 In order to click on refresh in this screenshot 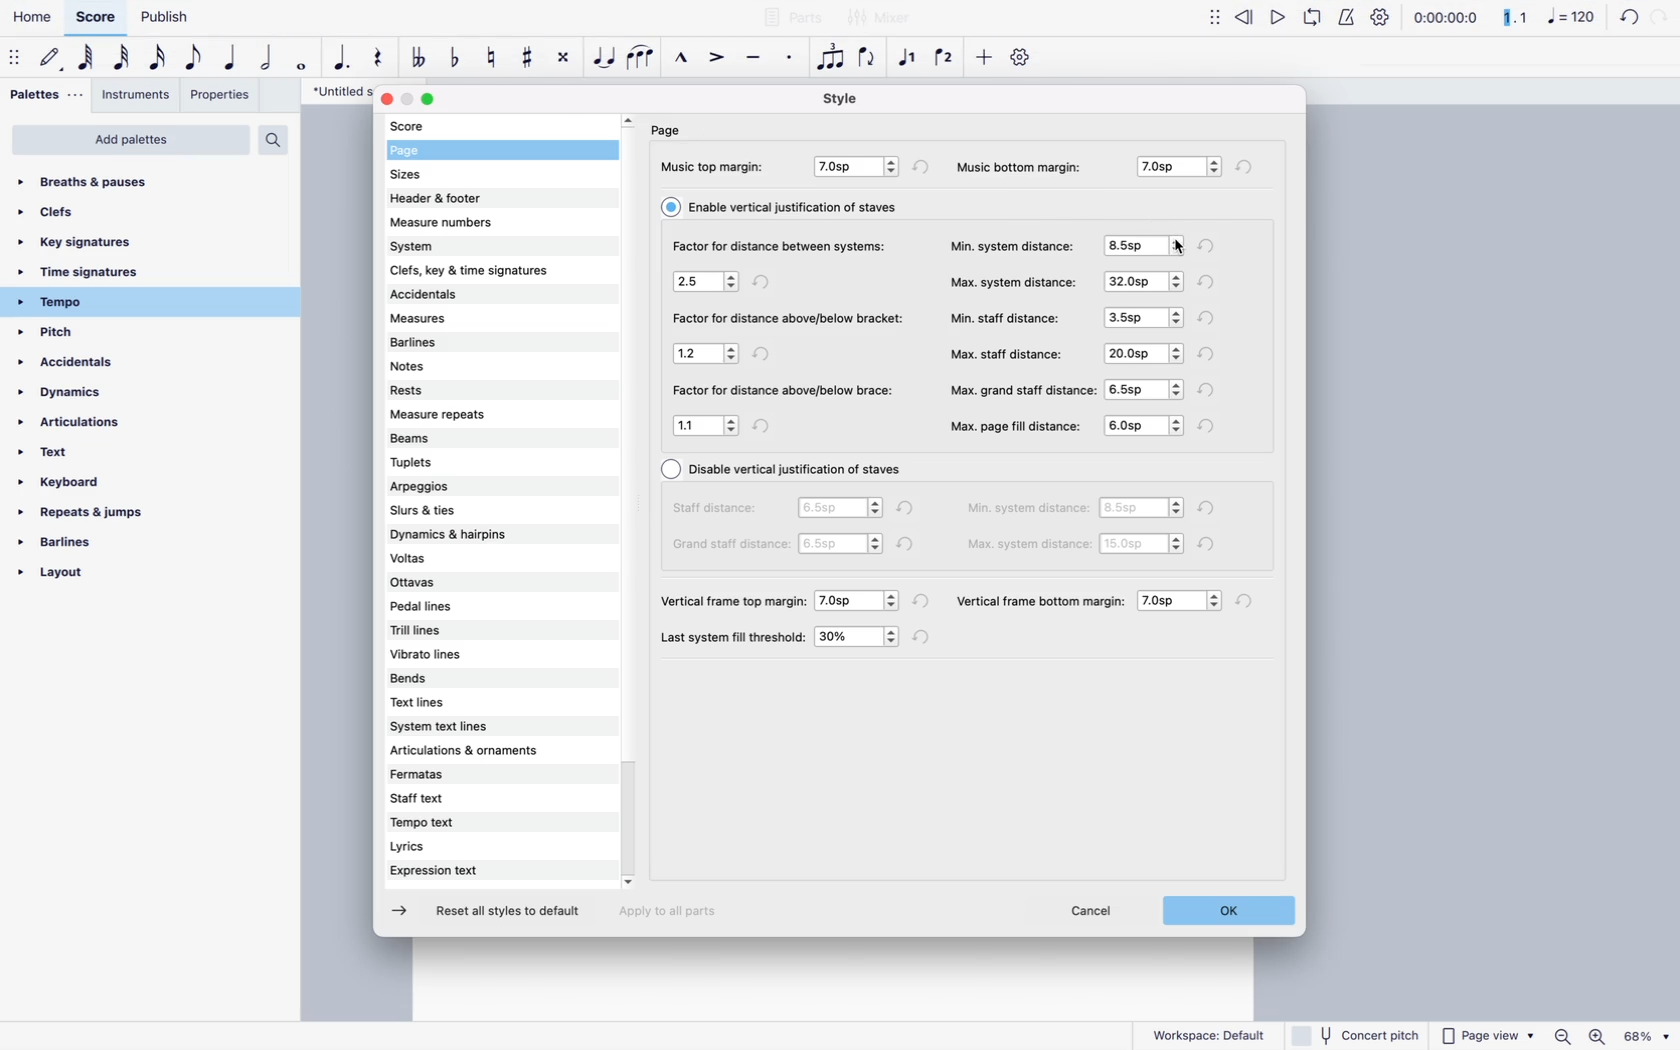, I will do `click(924, 603)`.